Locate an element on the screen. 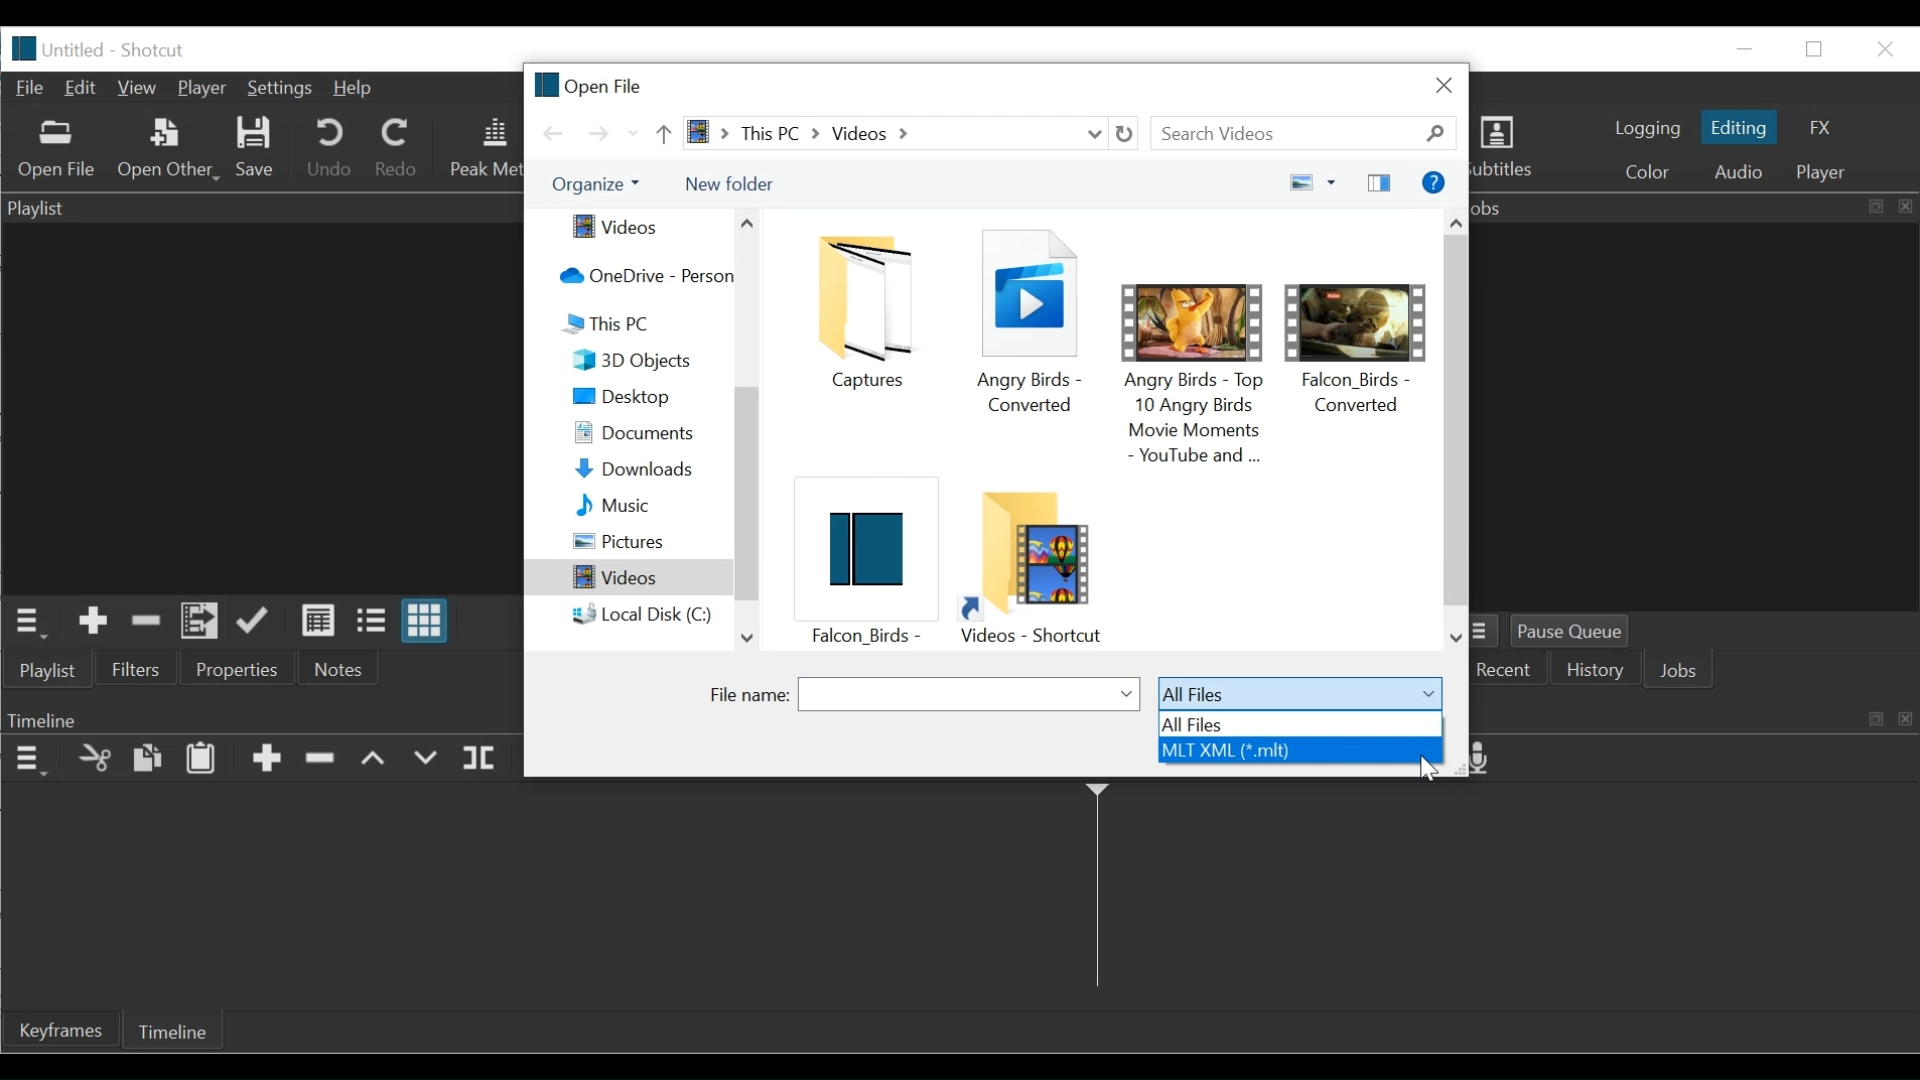 Image resolution: width=1920 pixels, height=1080 pixels. Subtitles is located at coordinates (1513, 150).